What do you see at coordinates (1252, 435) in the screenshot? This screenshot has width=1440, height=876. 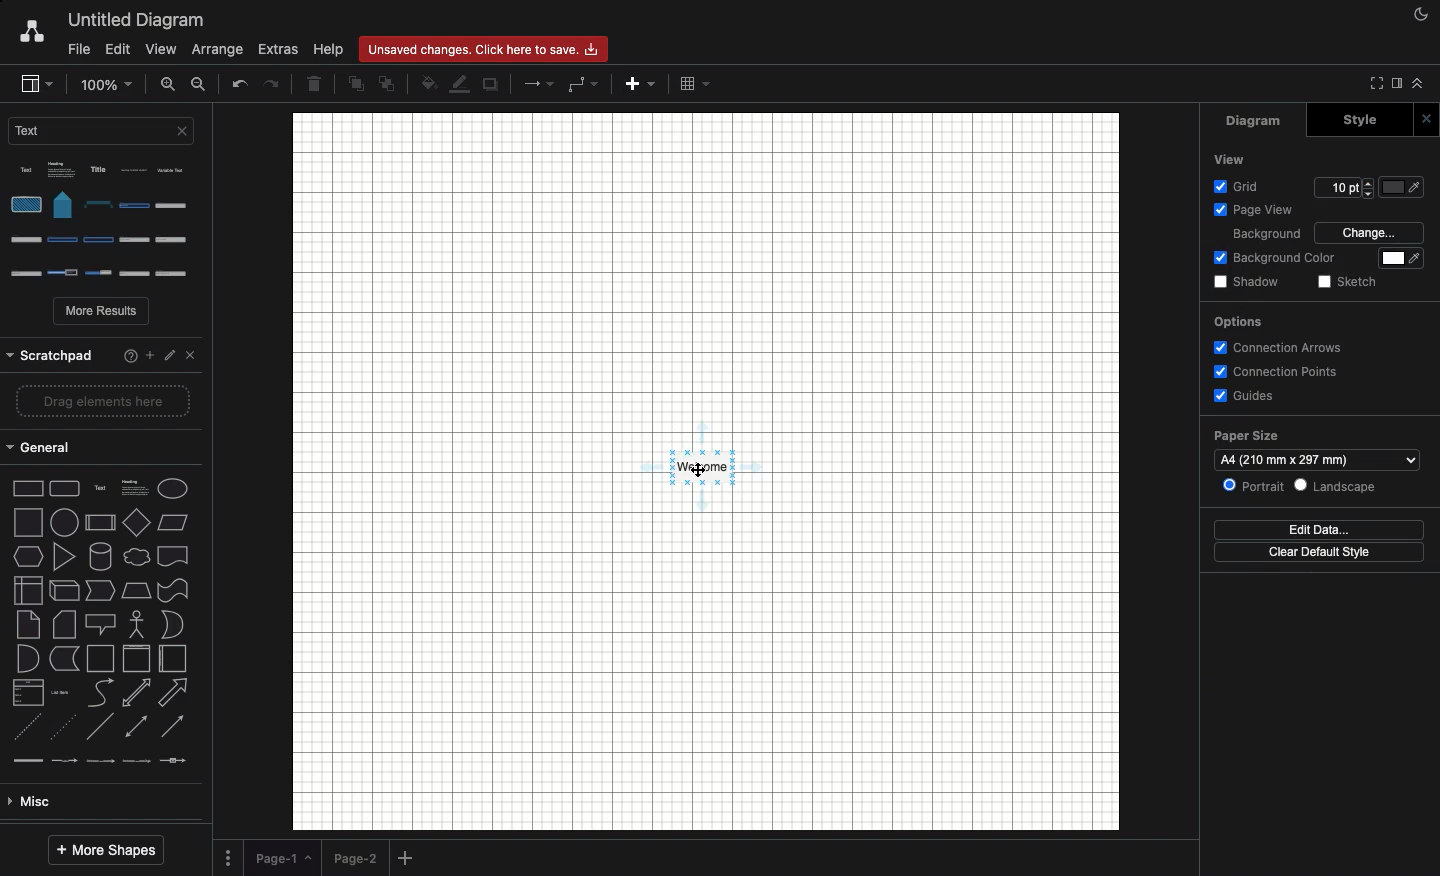 I see `paper size` at bounding box center [1252, 435].